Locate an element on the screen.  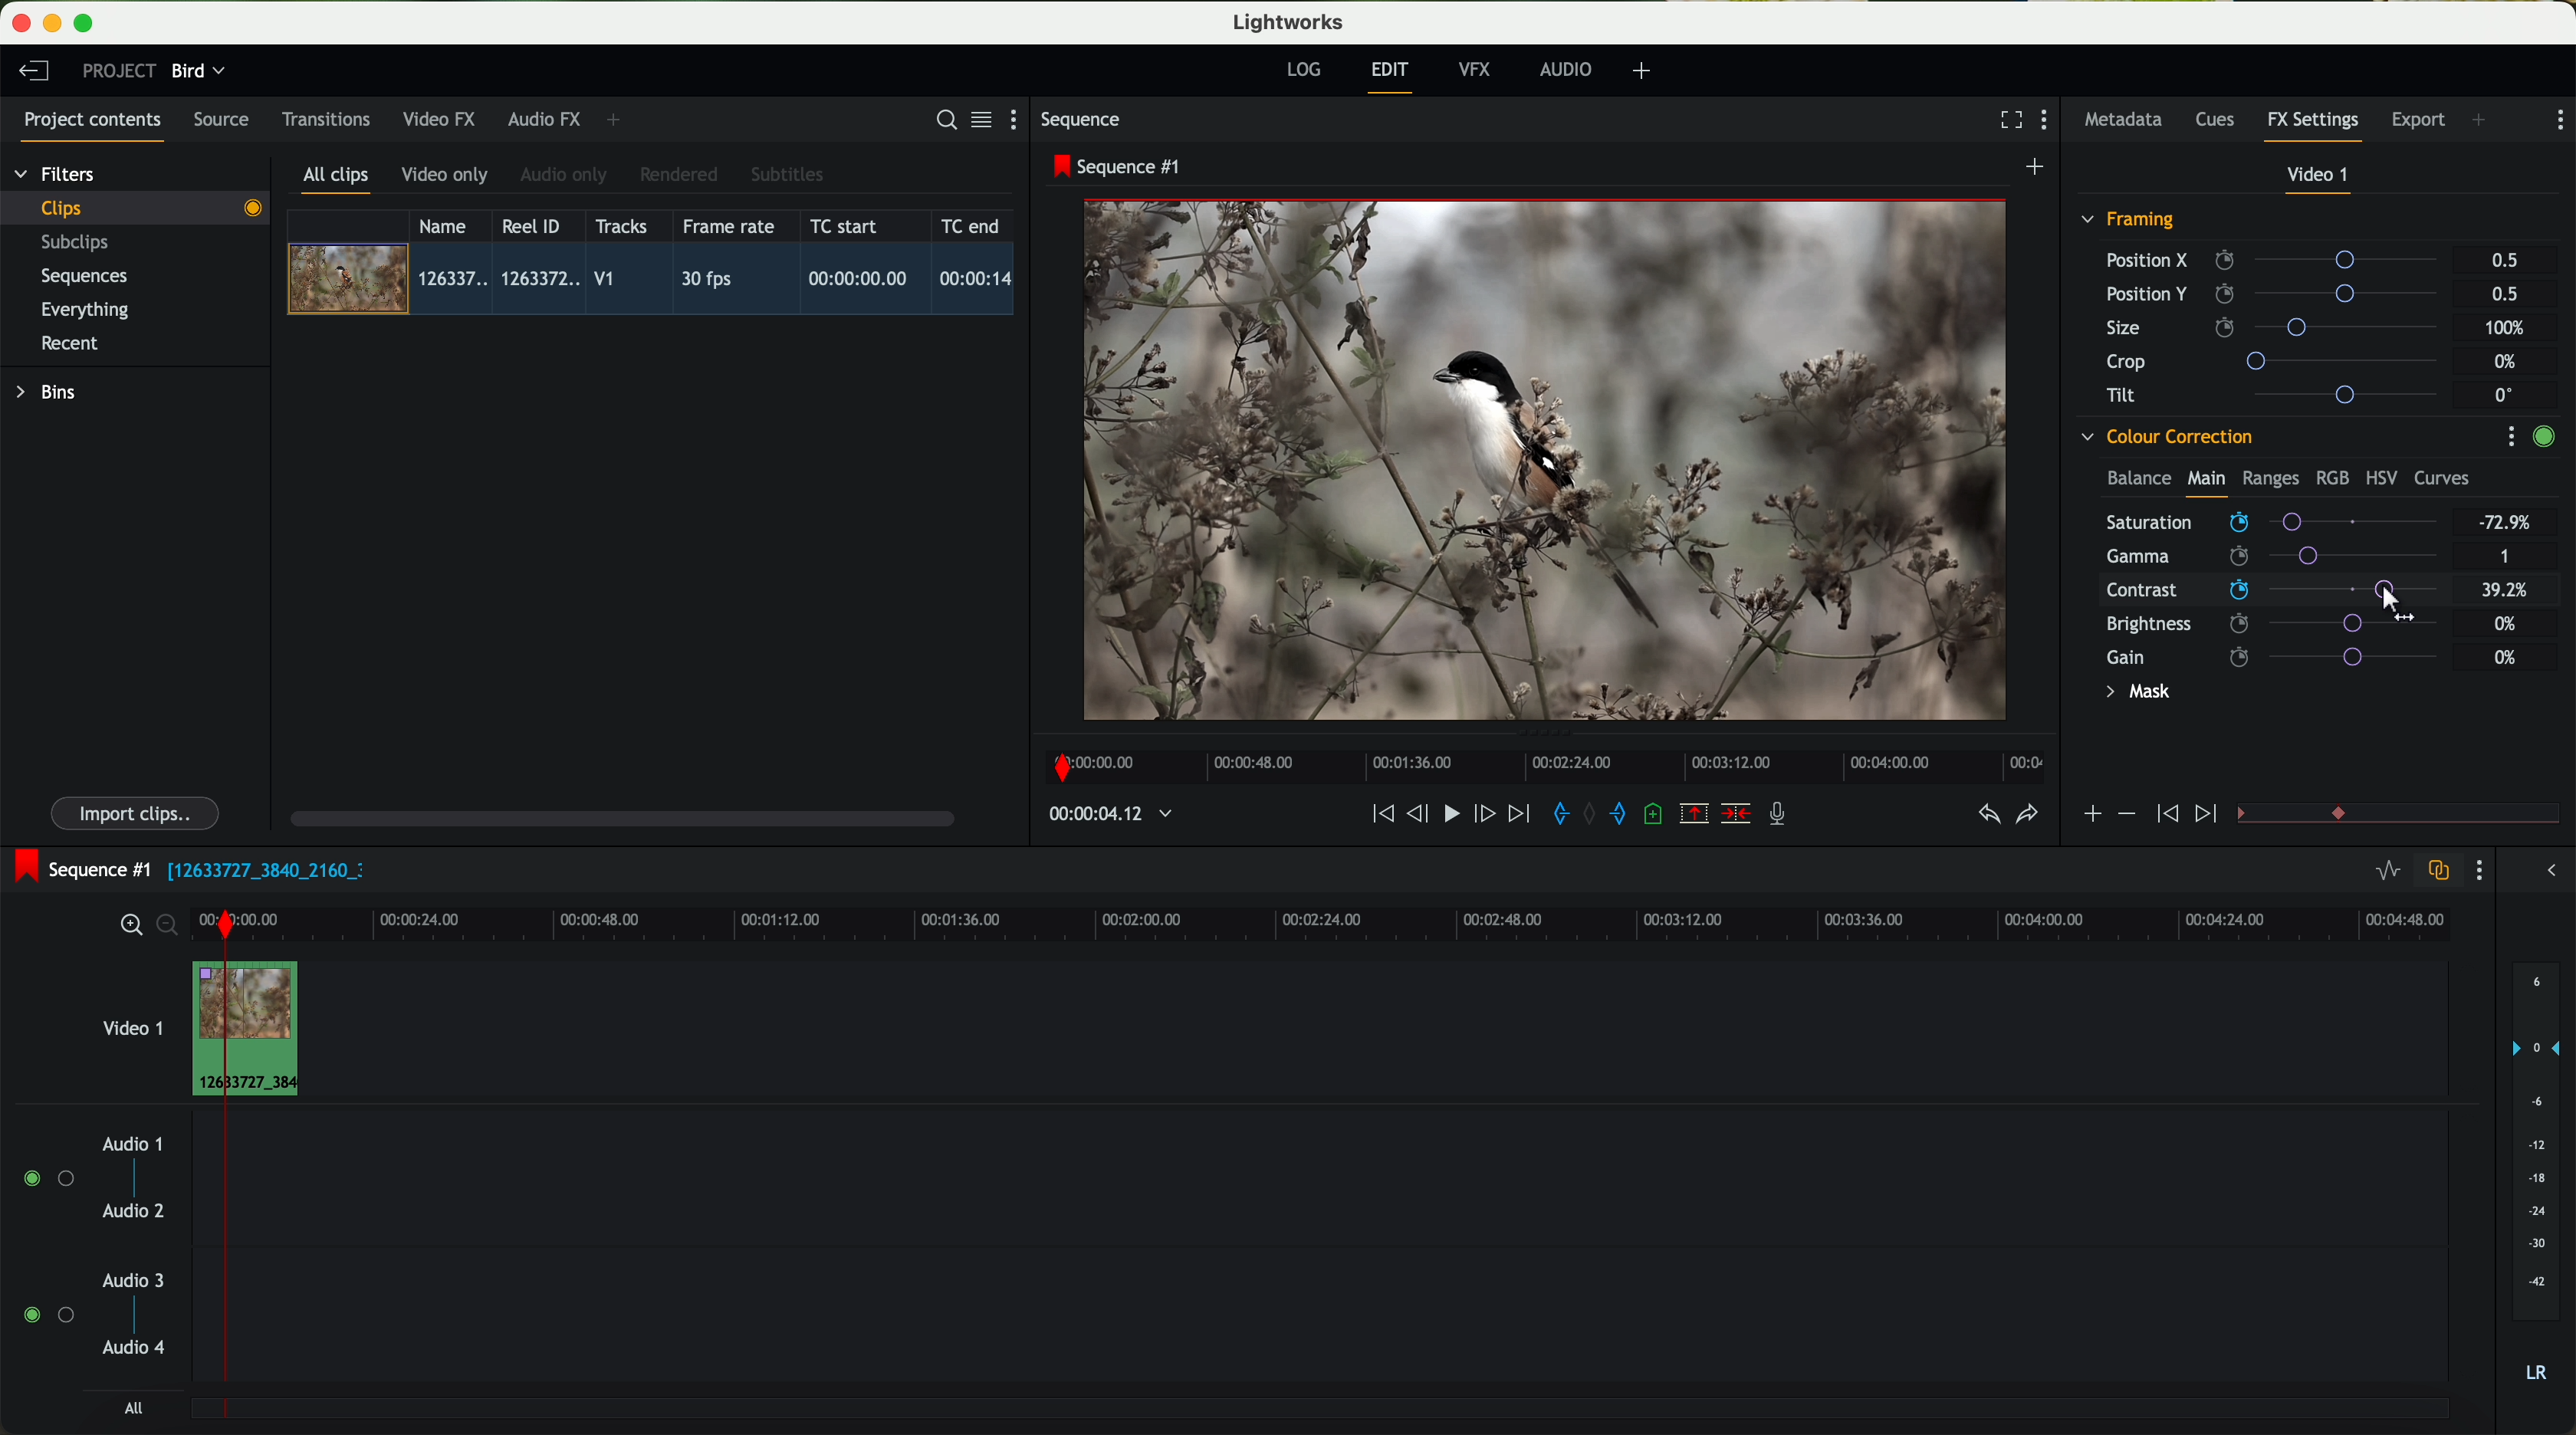
TC end is located at coordinates (972, 225).